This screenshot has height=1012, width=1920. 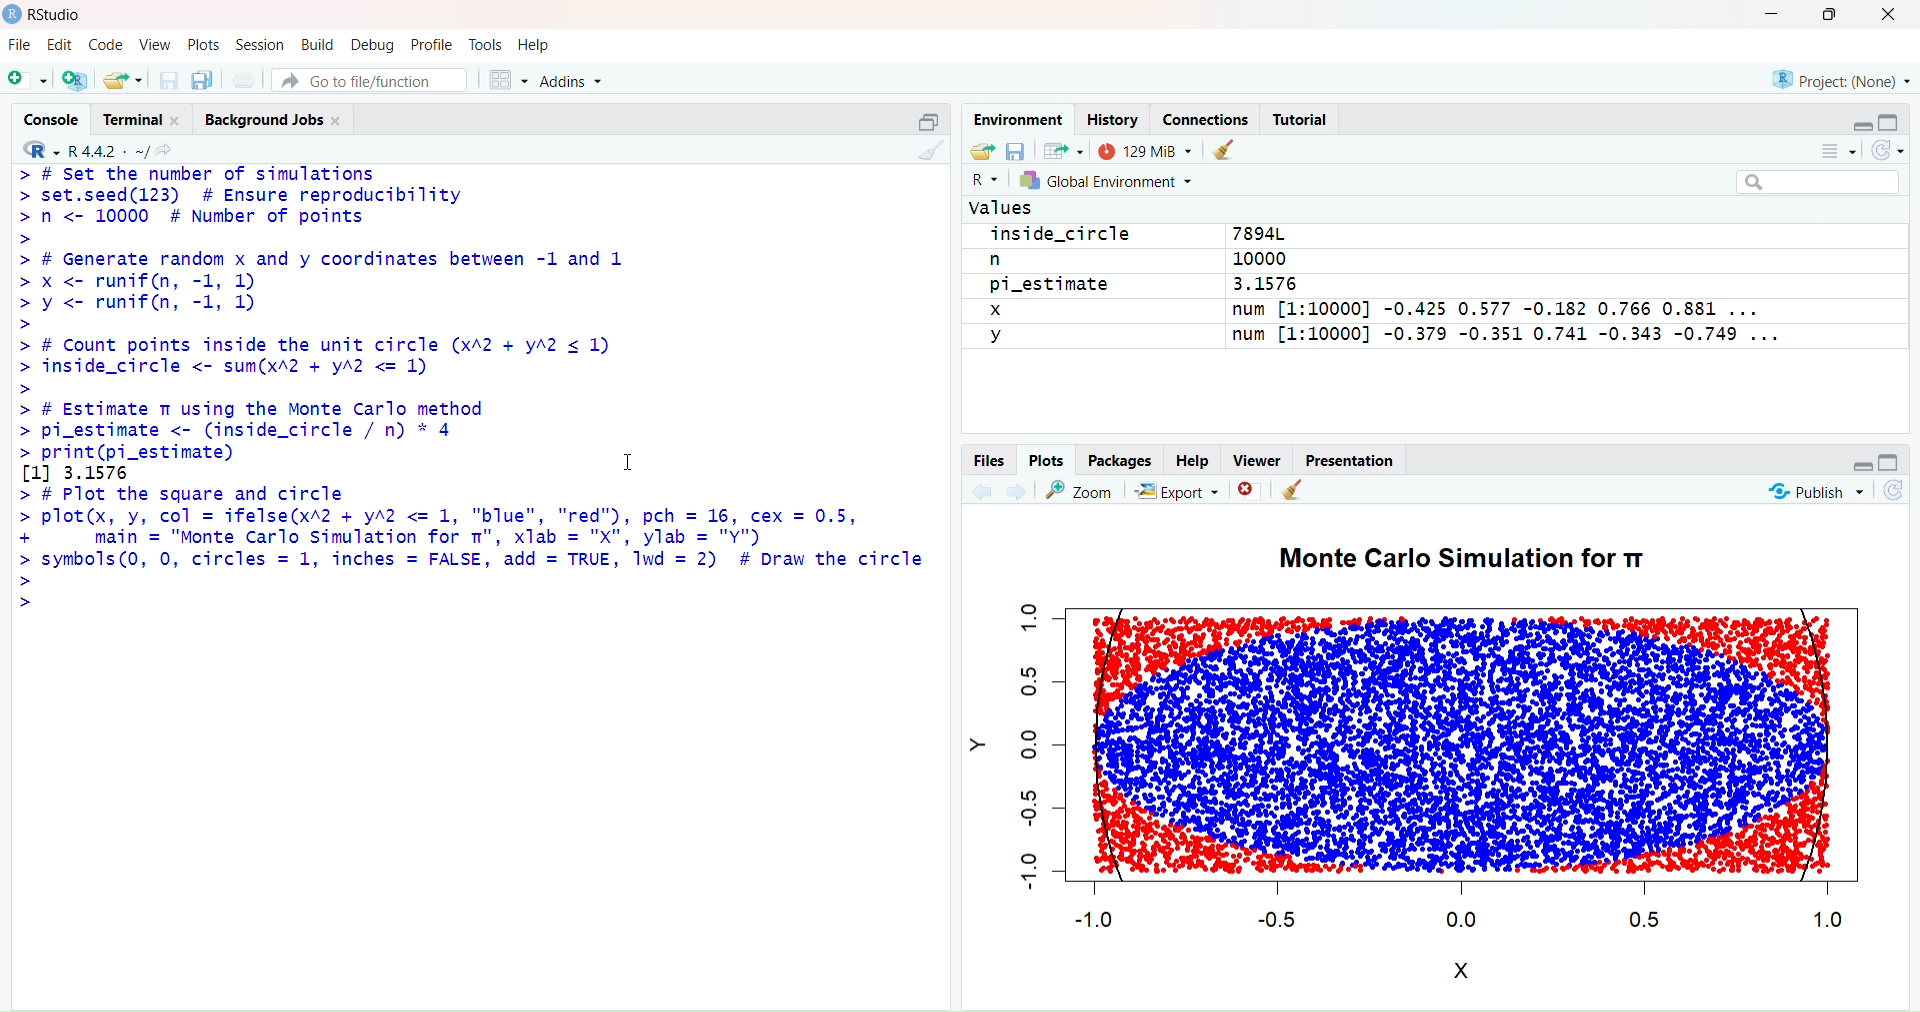 I want to click on Zoom, so click(x=1084, y=493).